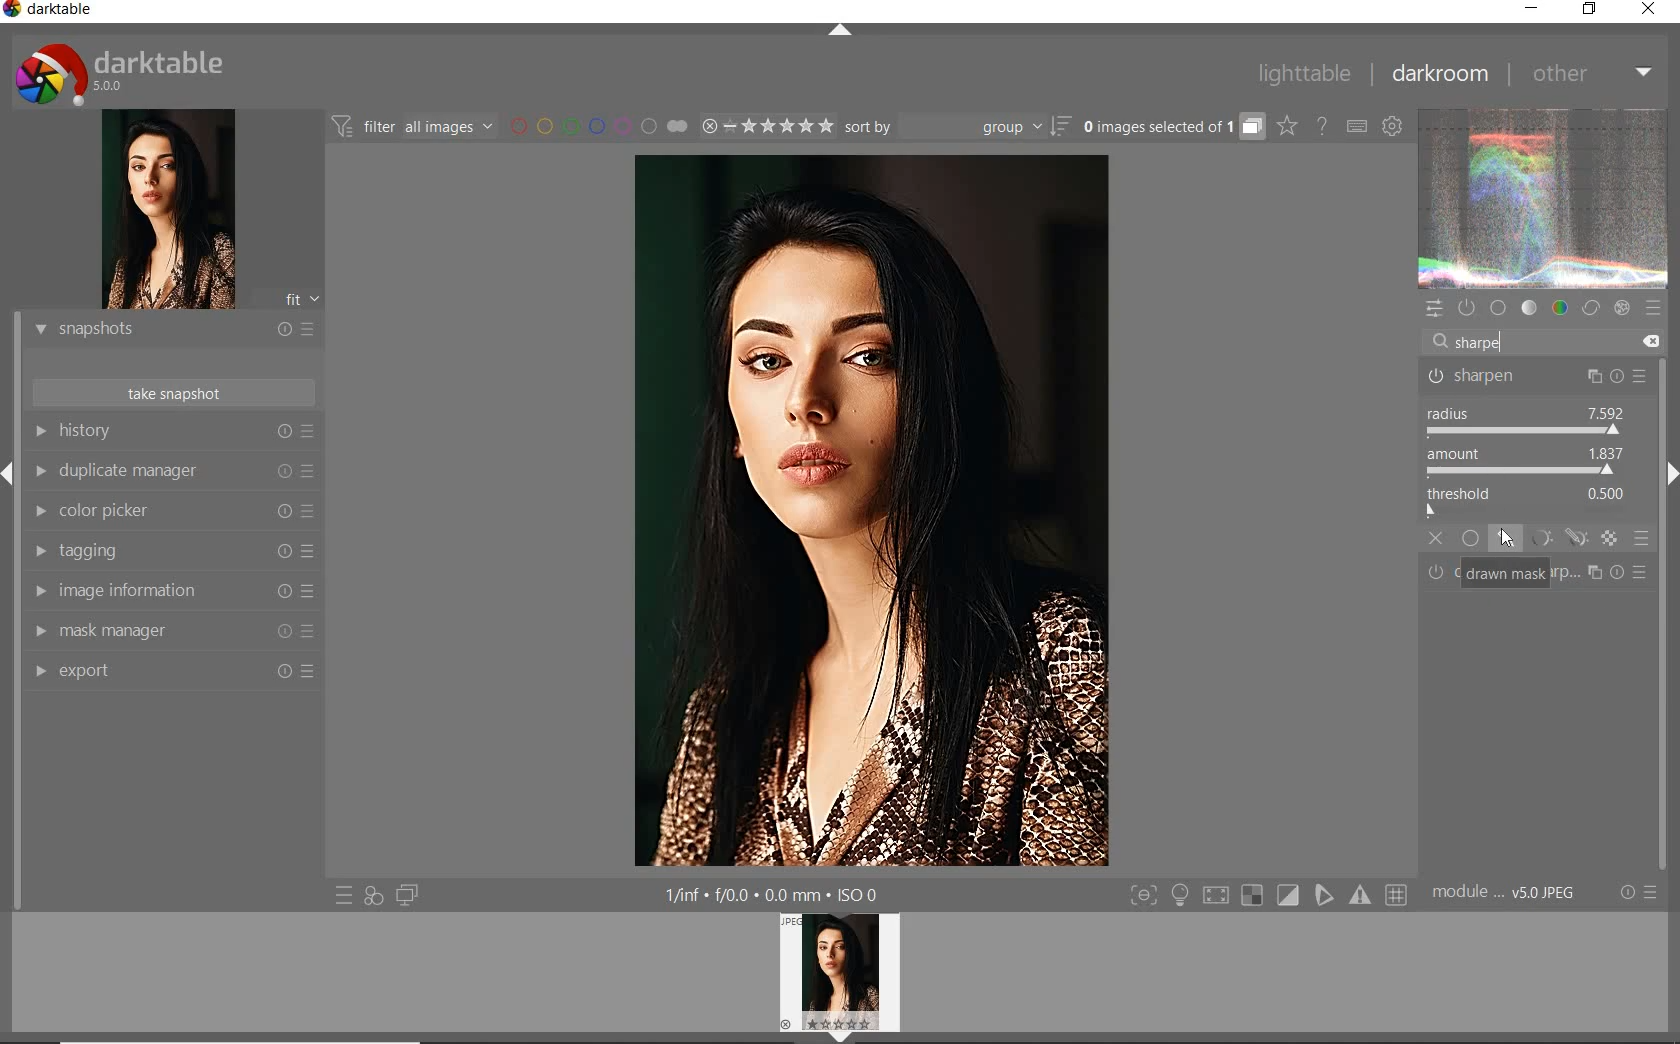 The image size is (1680, 1044). I want to click on sign, so click(1617, 571).